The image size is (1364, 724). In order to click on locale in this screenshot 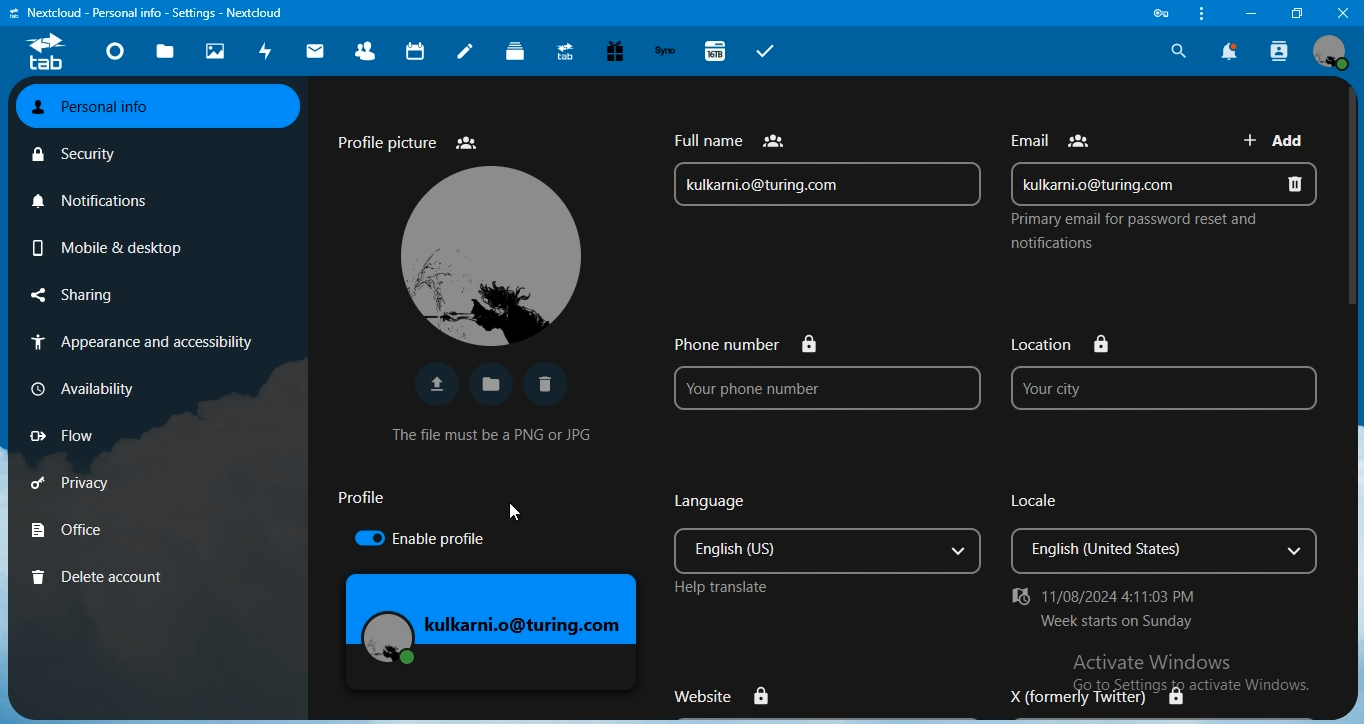, I will do `click(1169, 534)`.